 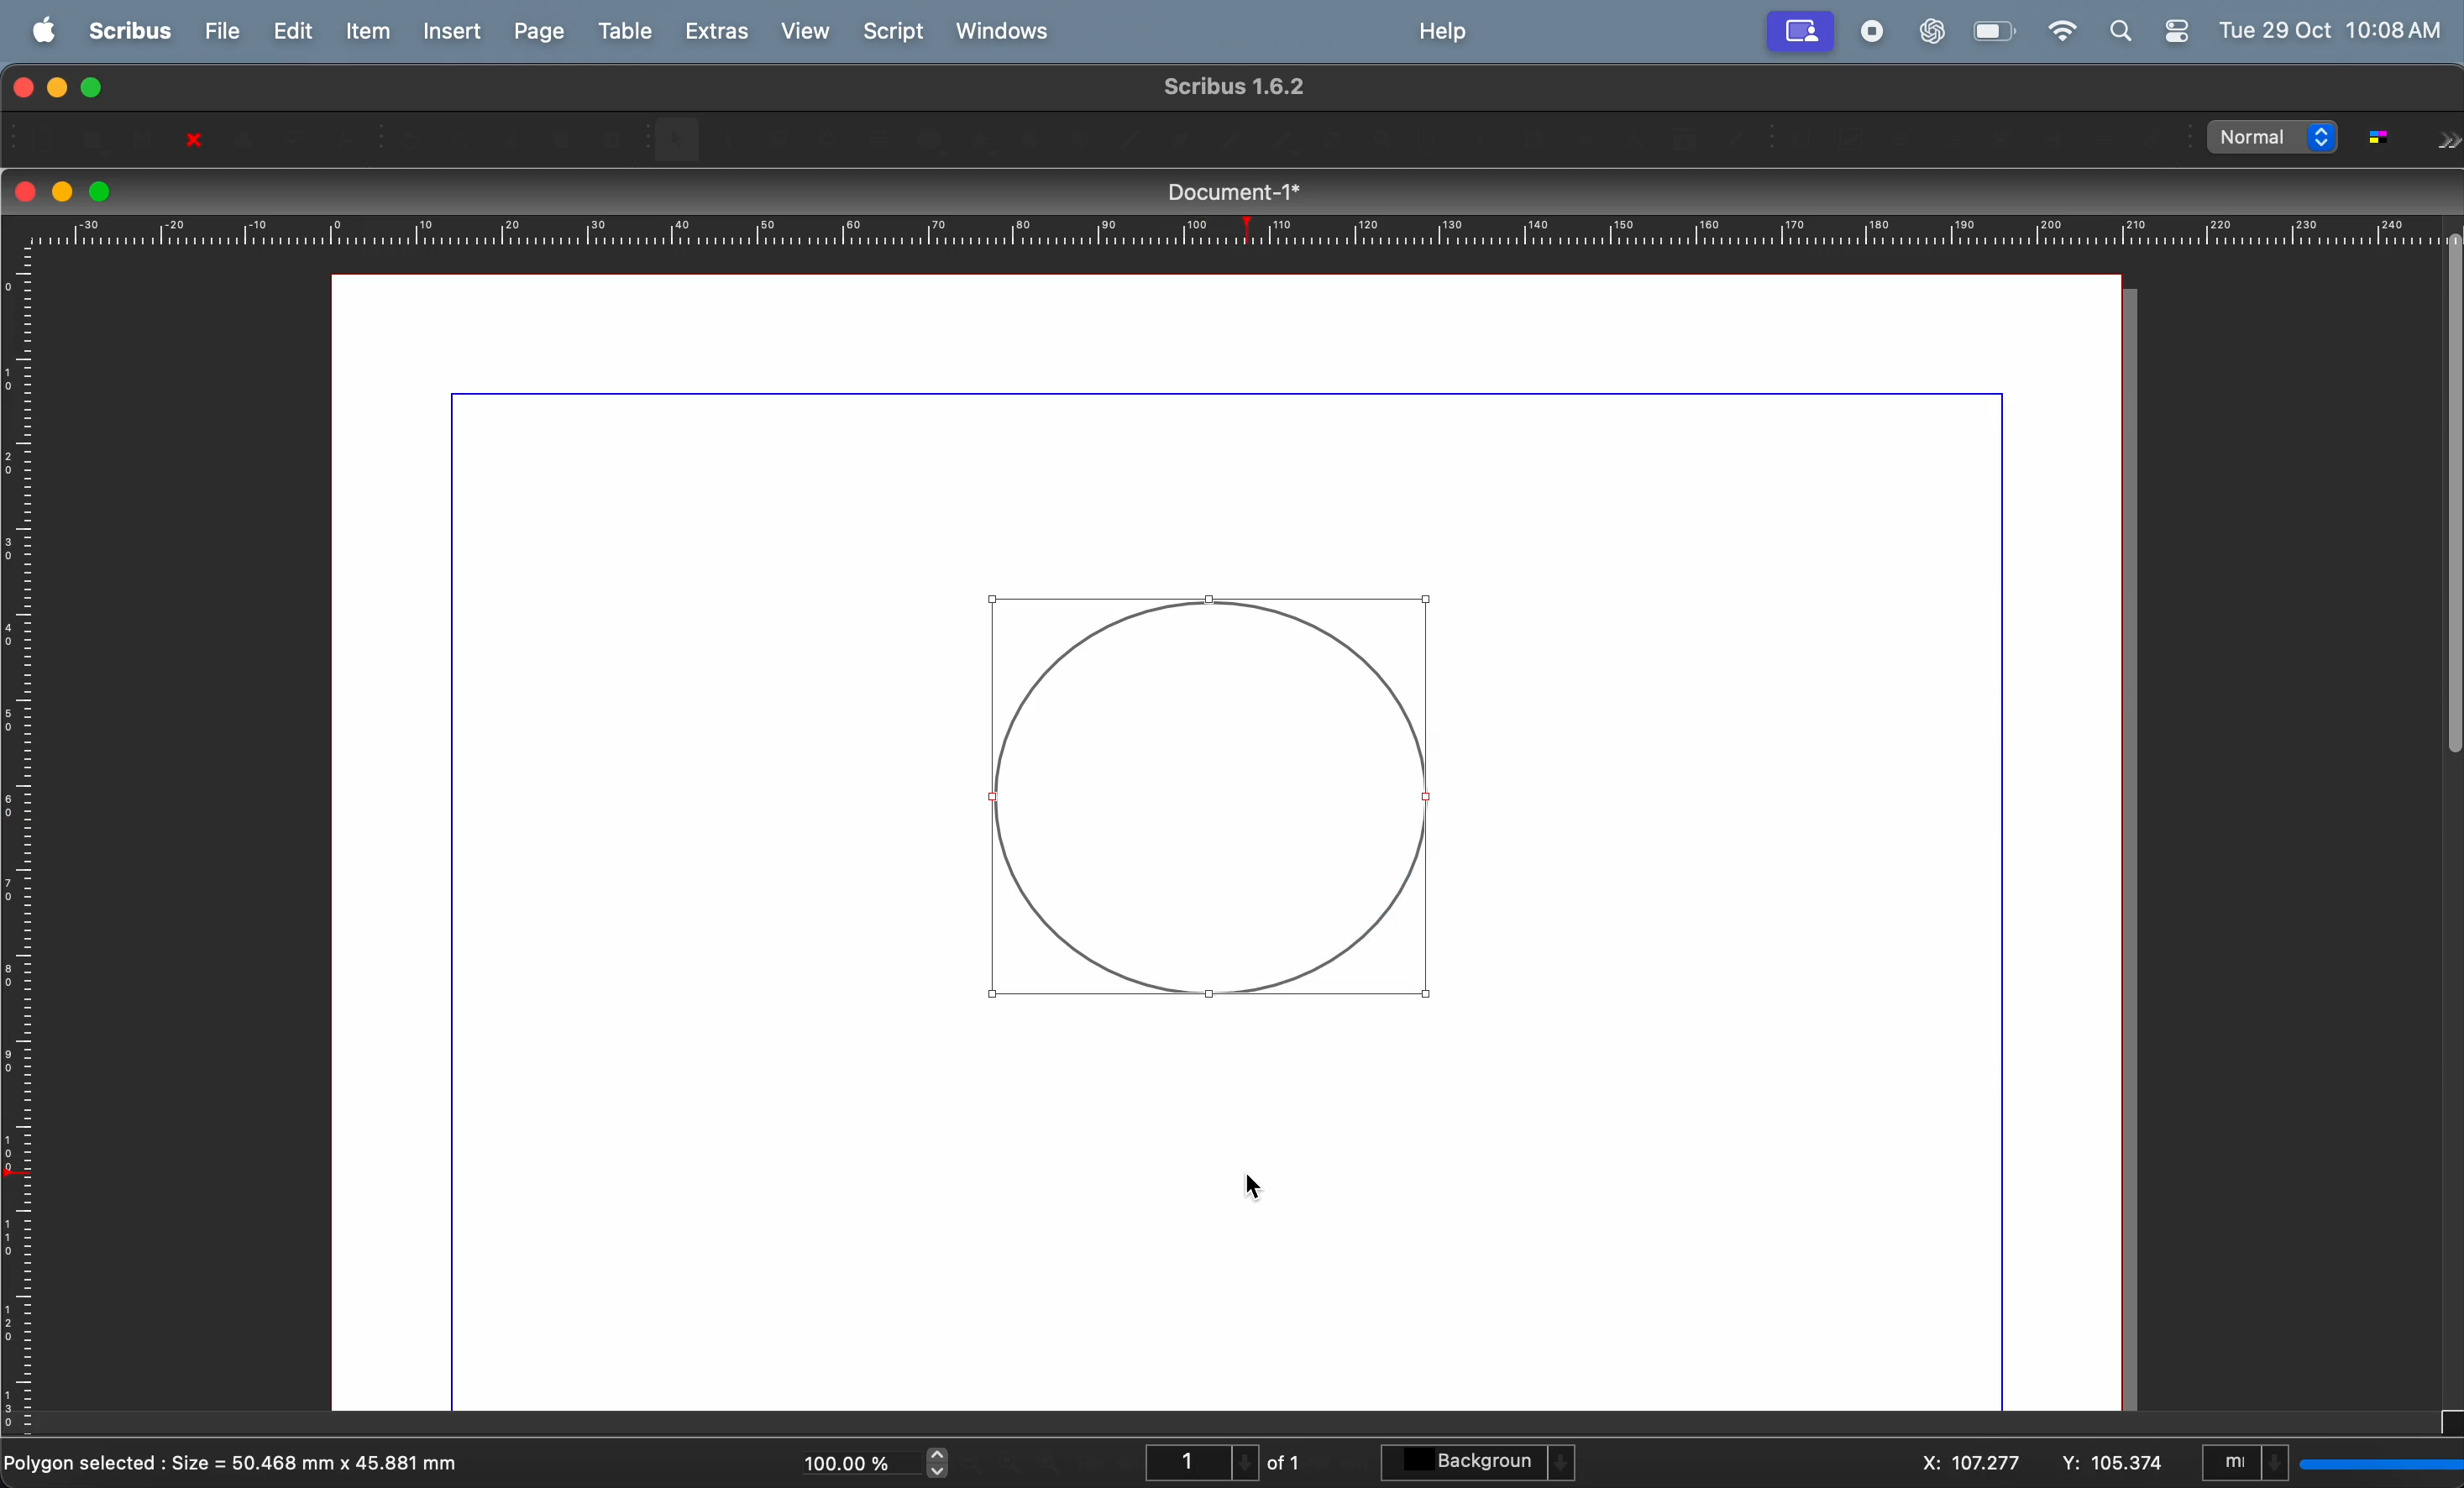 I want to click on document title, so click(x=1225, y=193).